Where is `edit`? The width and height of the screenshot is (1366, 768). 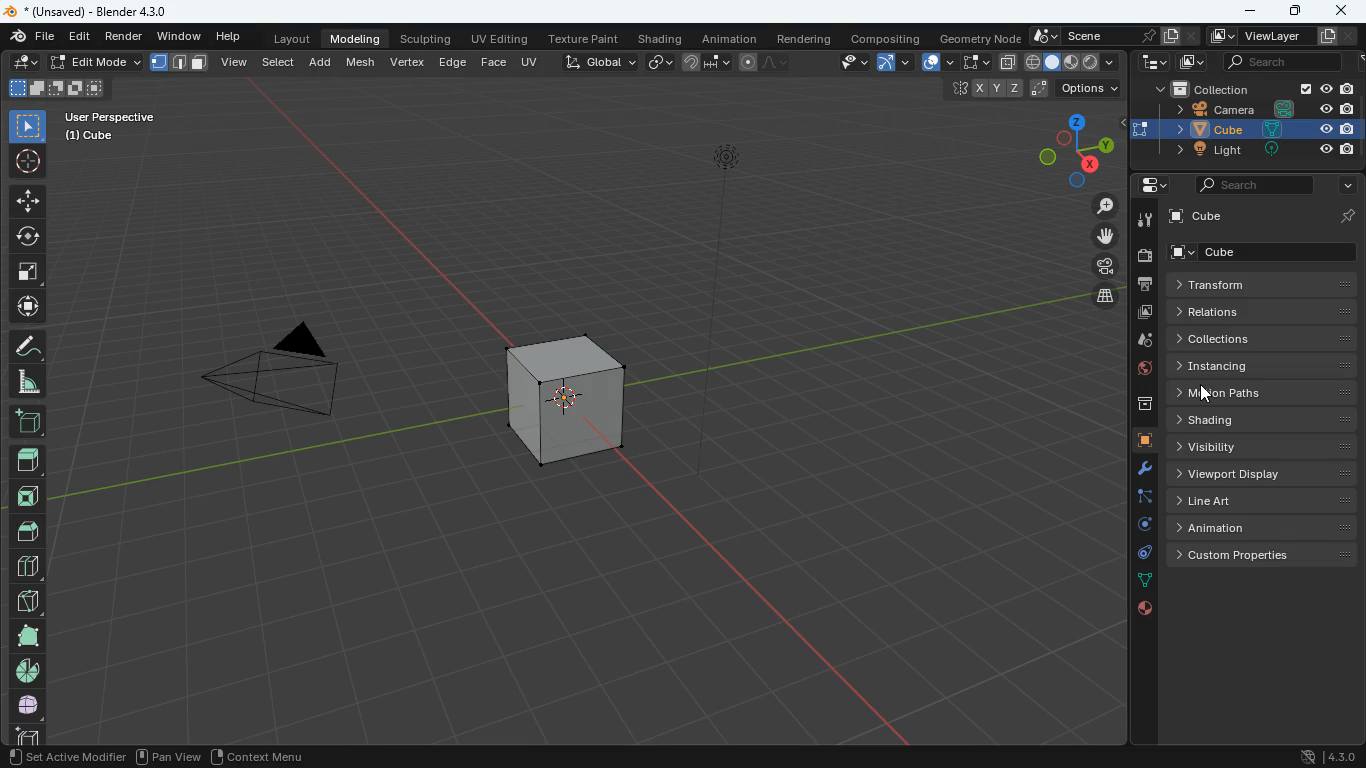 edit is located at coordinates (26, 63).